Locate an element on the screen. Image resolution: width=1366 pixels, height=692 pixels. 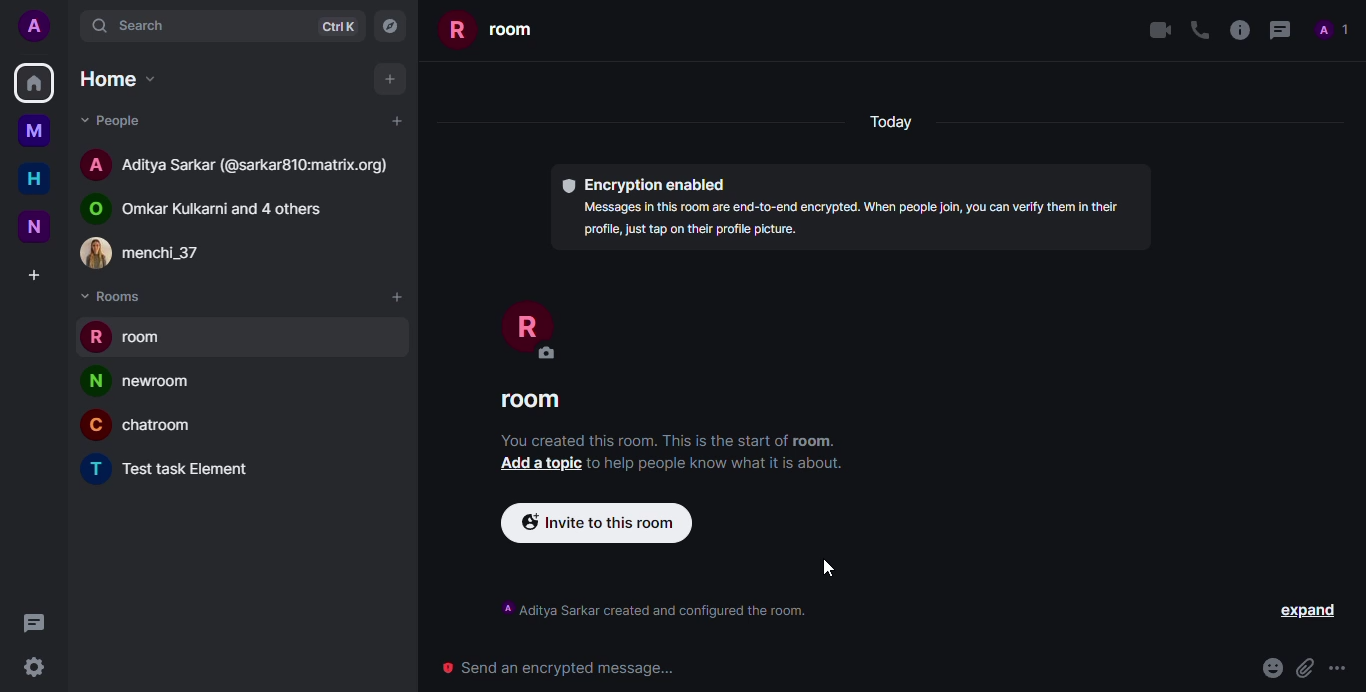
emoji is located at coordinates (1269, 666).